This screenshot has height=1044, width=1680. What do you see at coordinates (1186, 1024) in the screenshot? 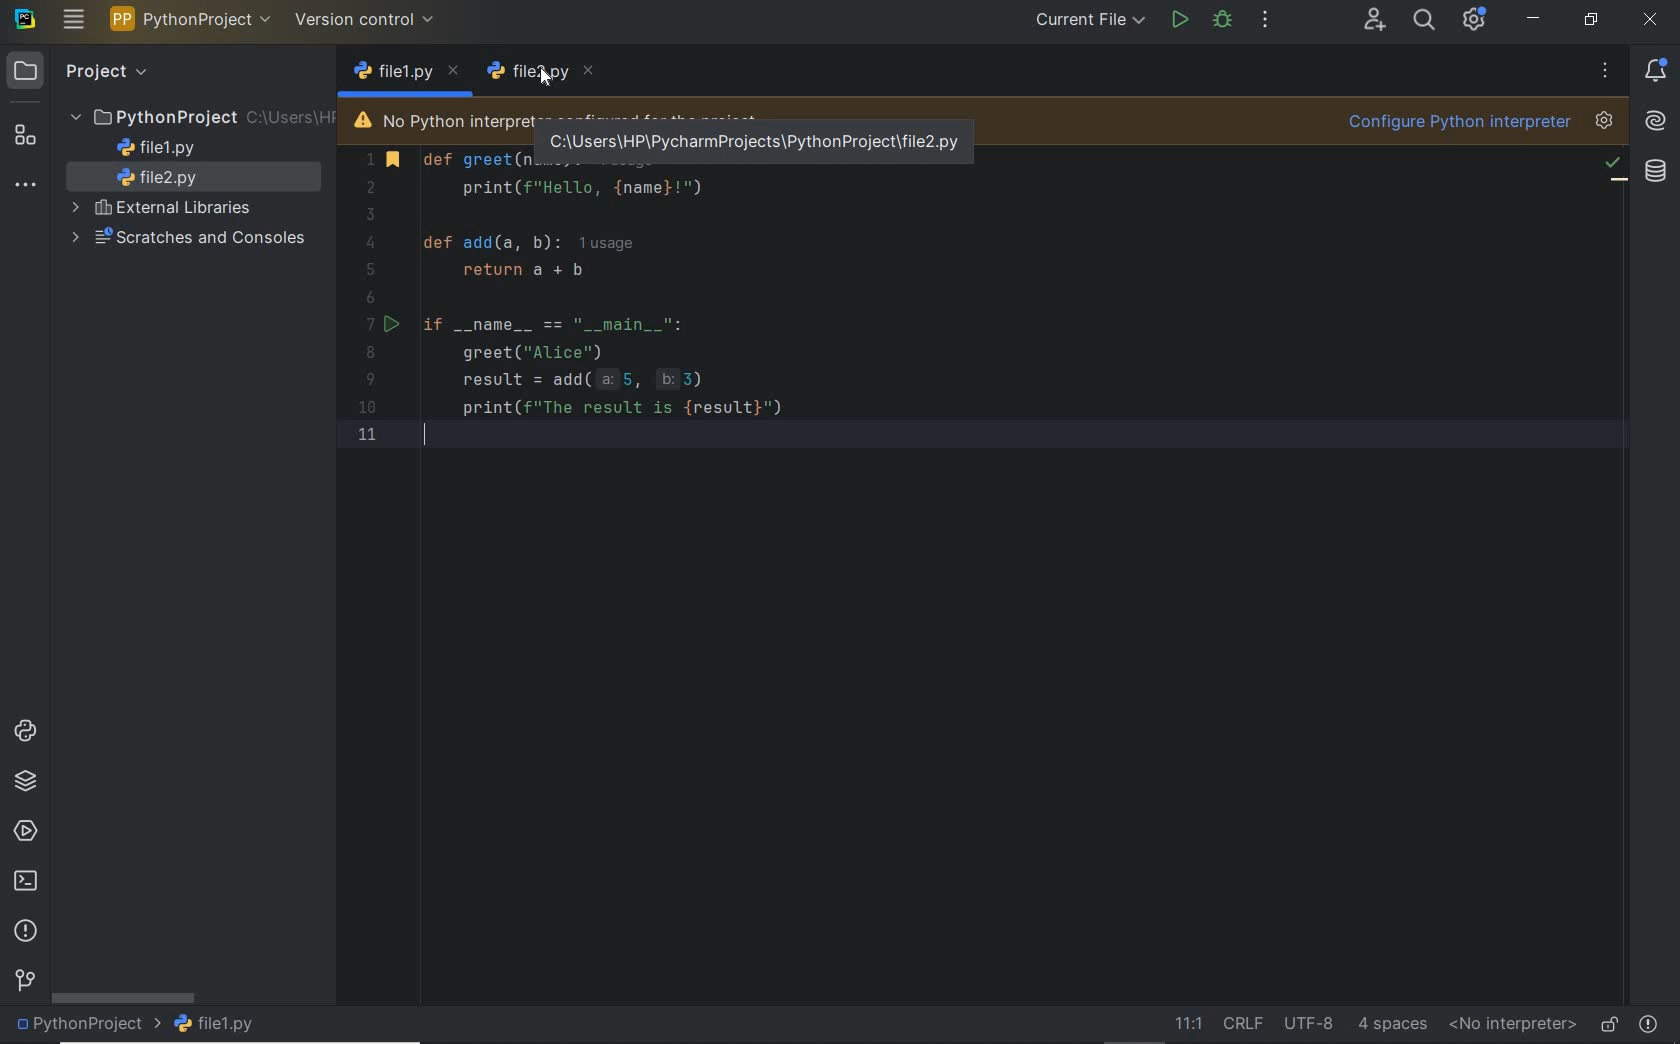
I see `go to line` at bounding box center [1186, 1024].